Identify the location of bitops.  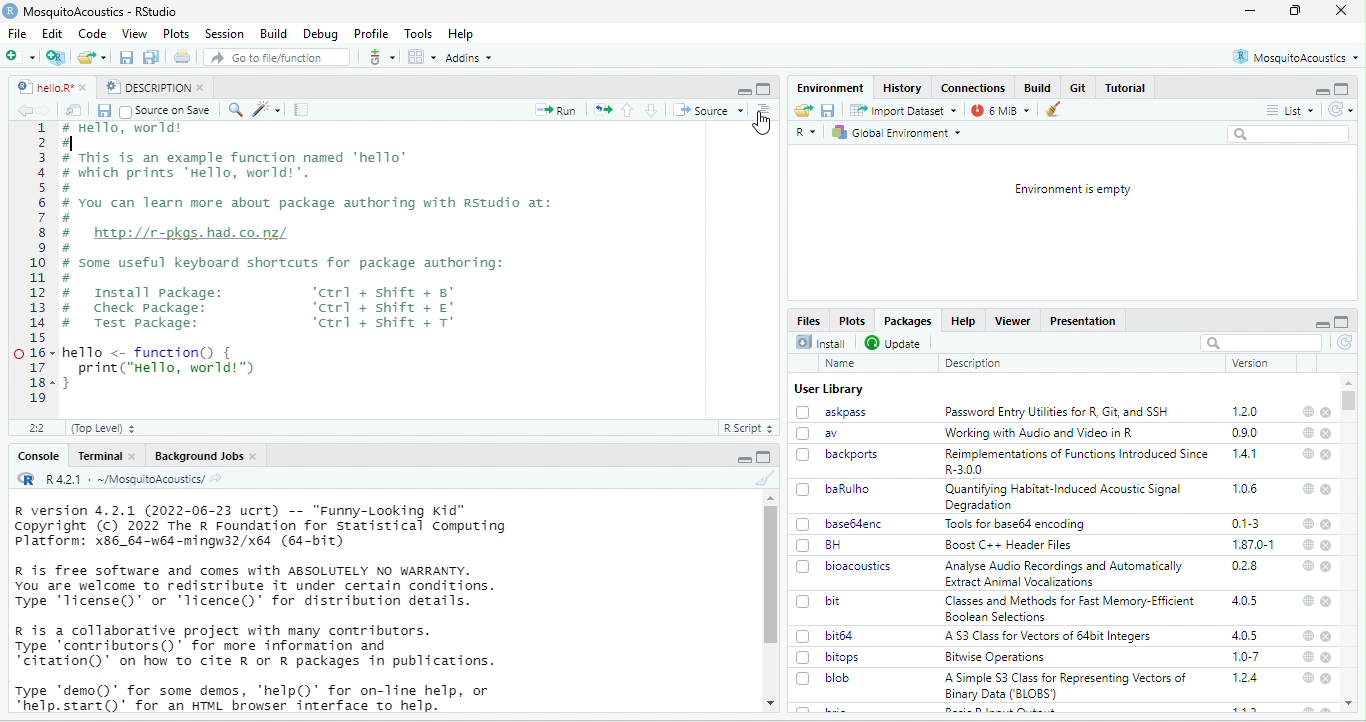
(830, 658).